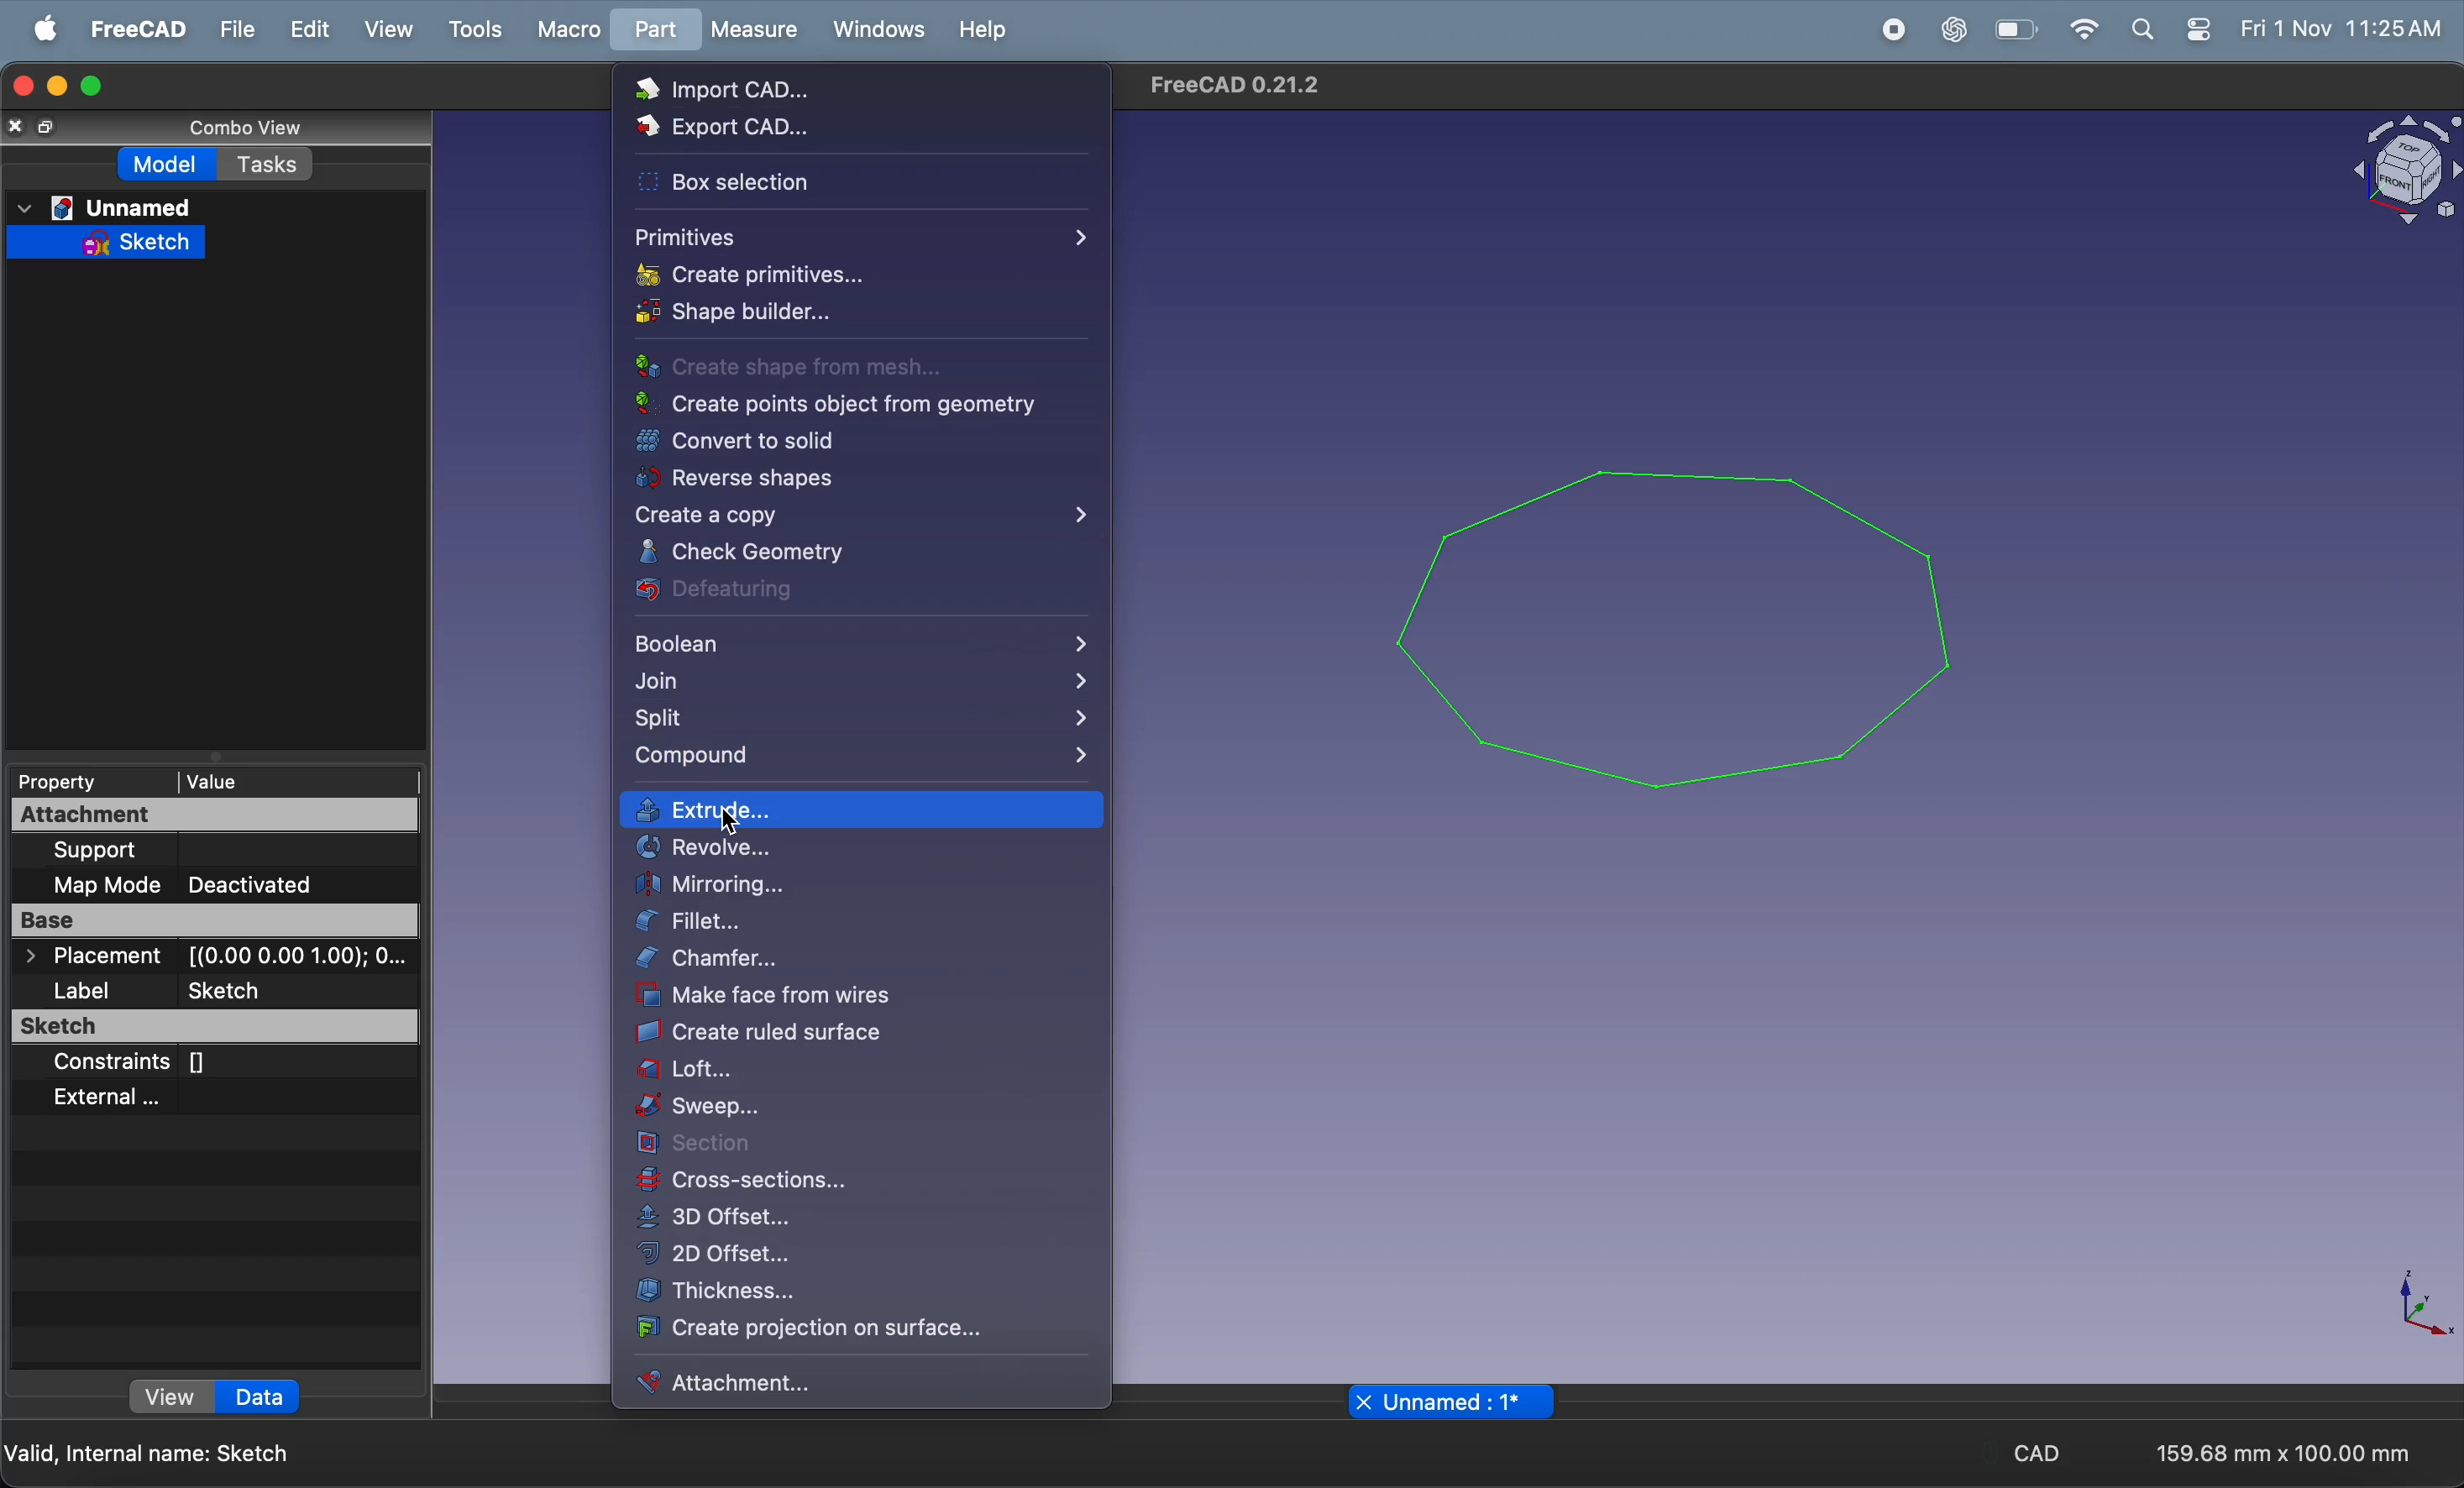 The image size is (2464, 1488). What do you see at coordinates (104, 207) in the screenshot?
I see `unnamed` at bounding box center [104, 207].